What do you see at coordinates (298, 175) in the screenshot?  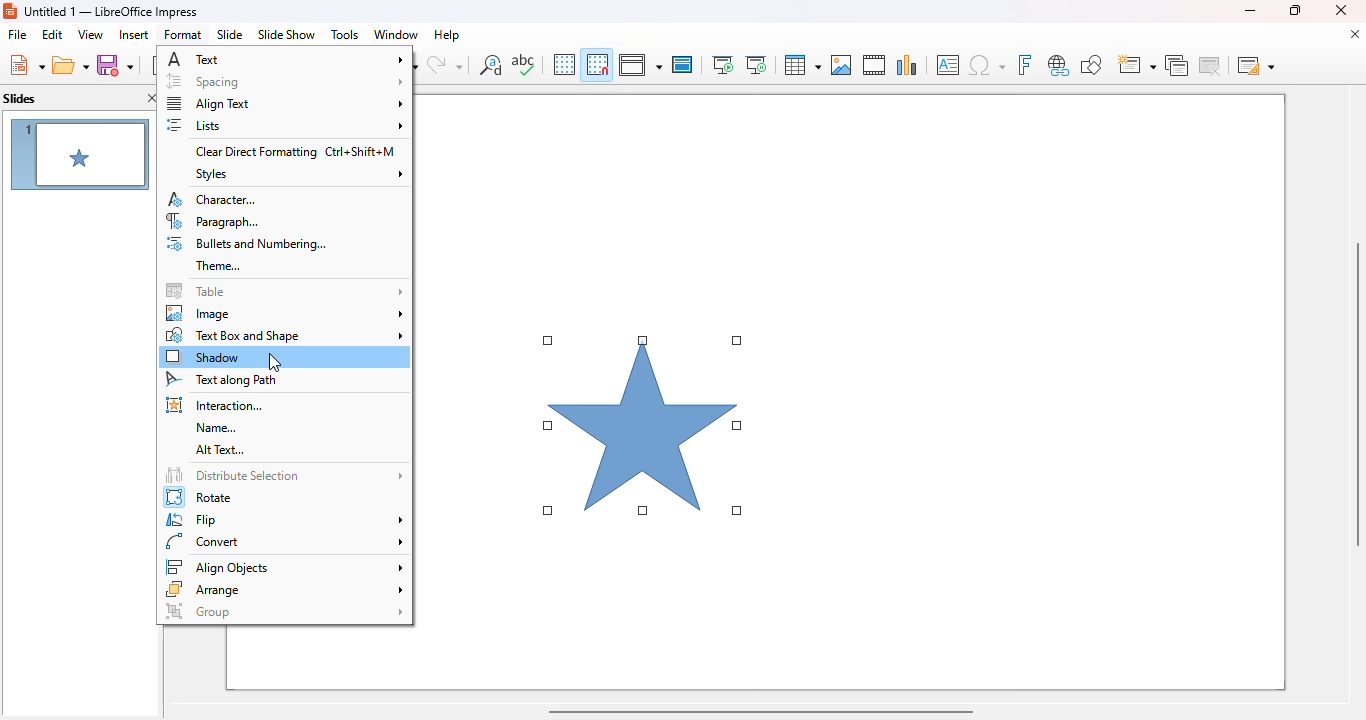 I see `styles` at bounding box center [298, 175].